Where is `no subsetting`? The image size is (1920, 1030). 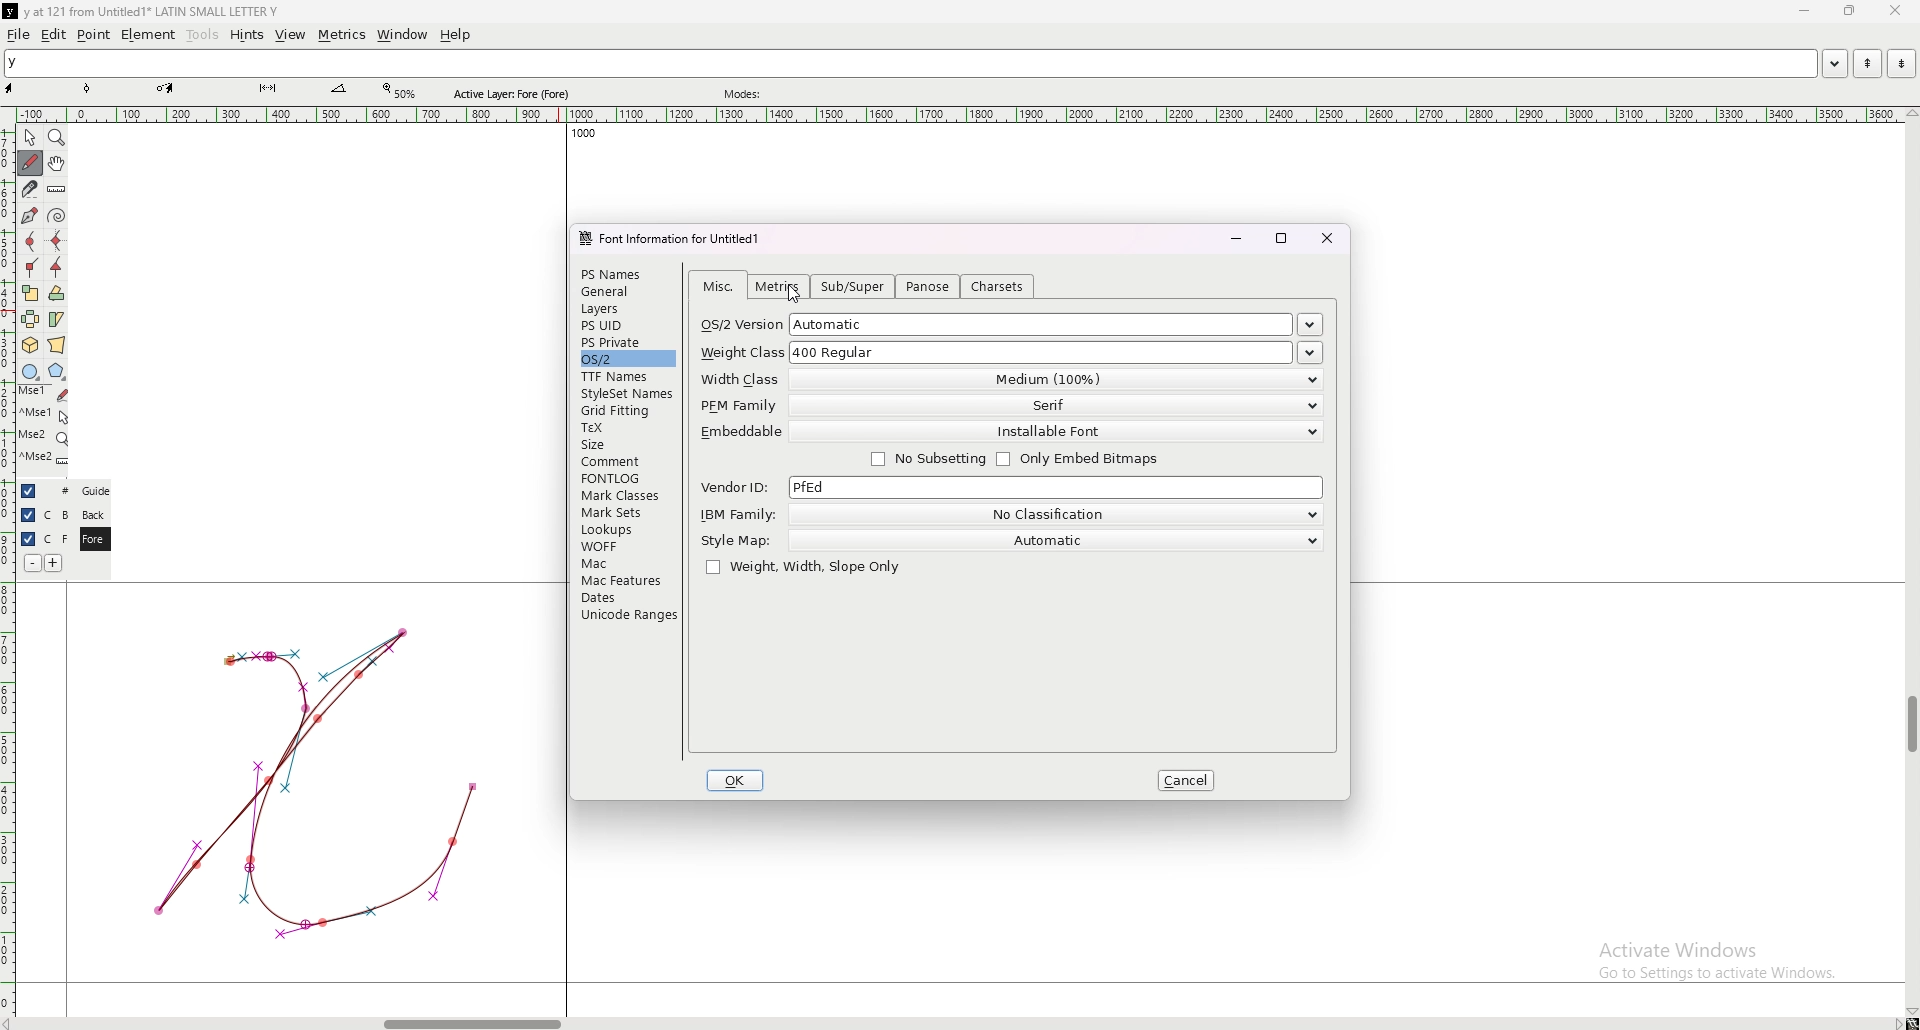 no subsetting is located at coordinates (928, 460).